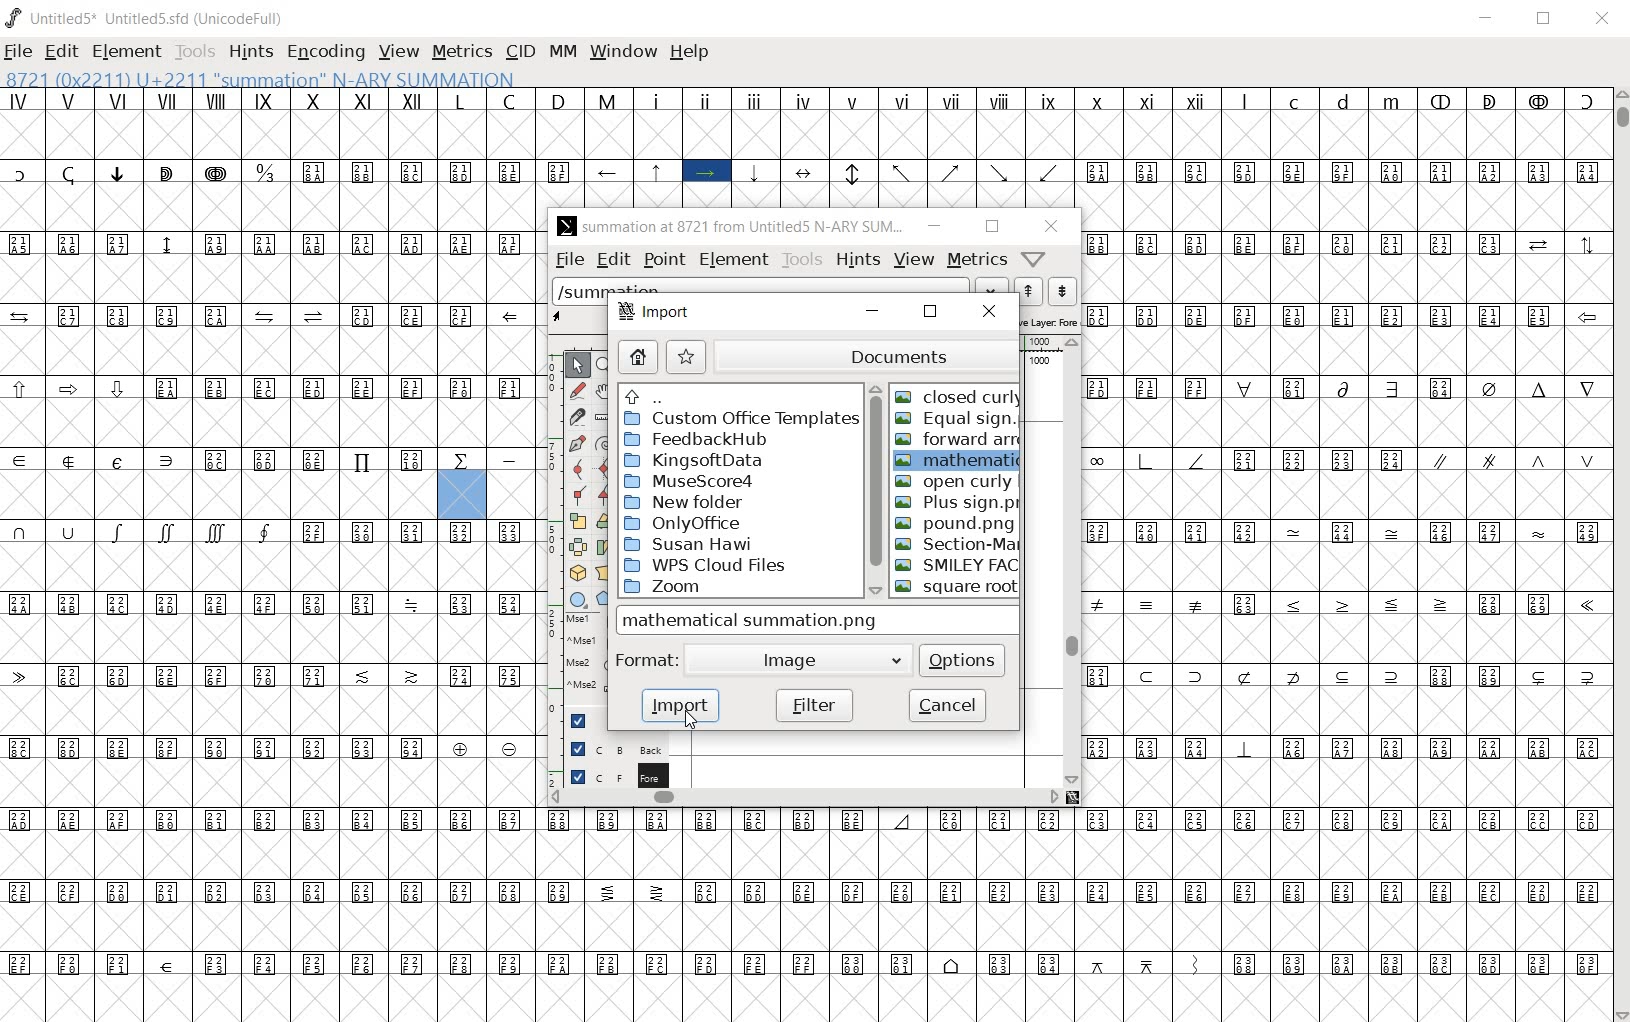  Describe the element at coordinates (953, 419) in the screenshot. I see `equal sign` at that location.